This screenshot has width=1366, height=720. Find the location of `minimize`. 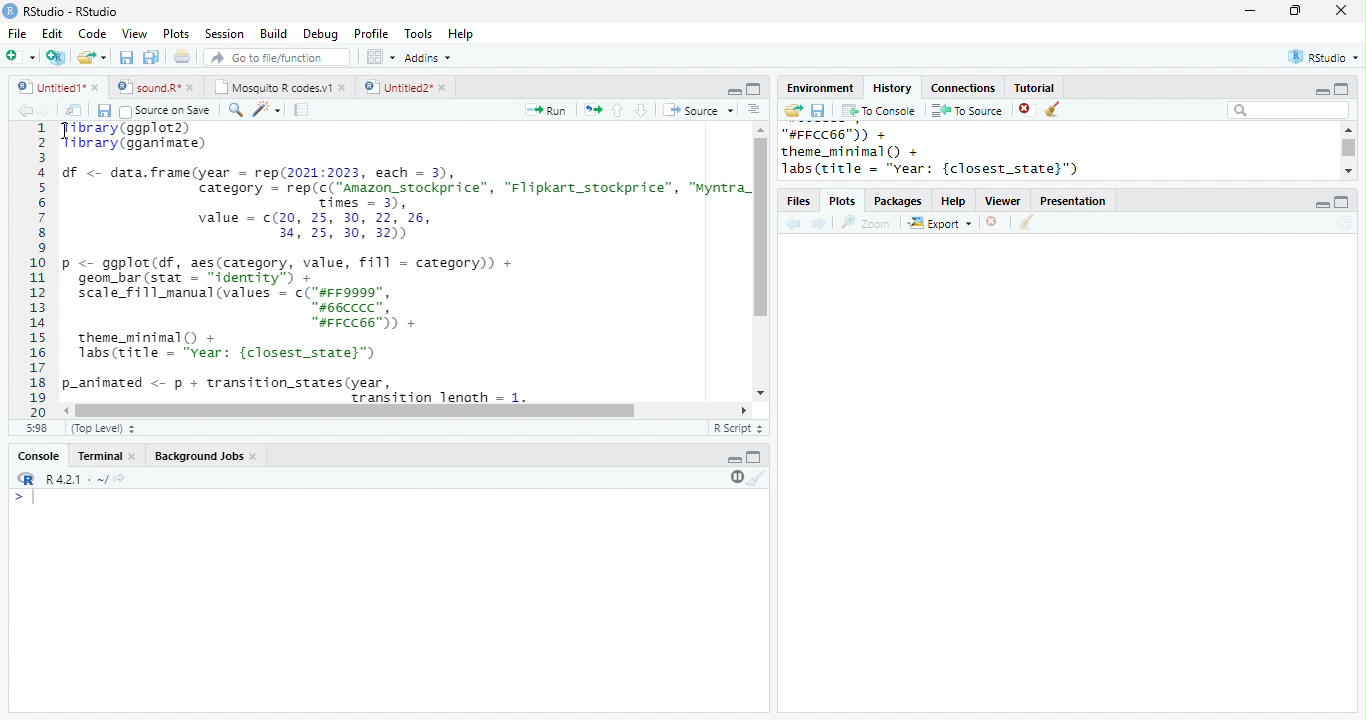

minimize is located at coordinates (1249, 11).